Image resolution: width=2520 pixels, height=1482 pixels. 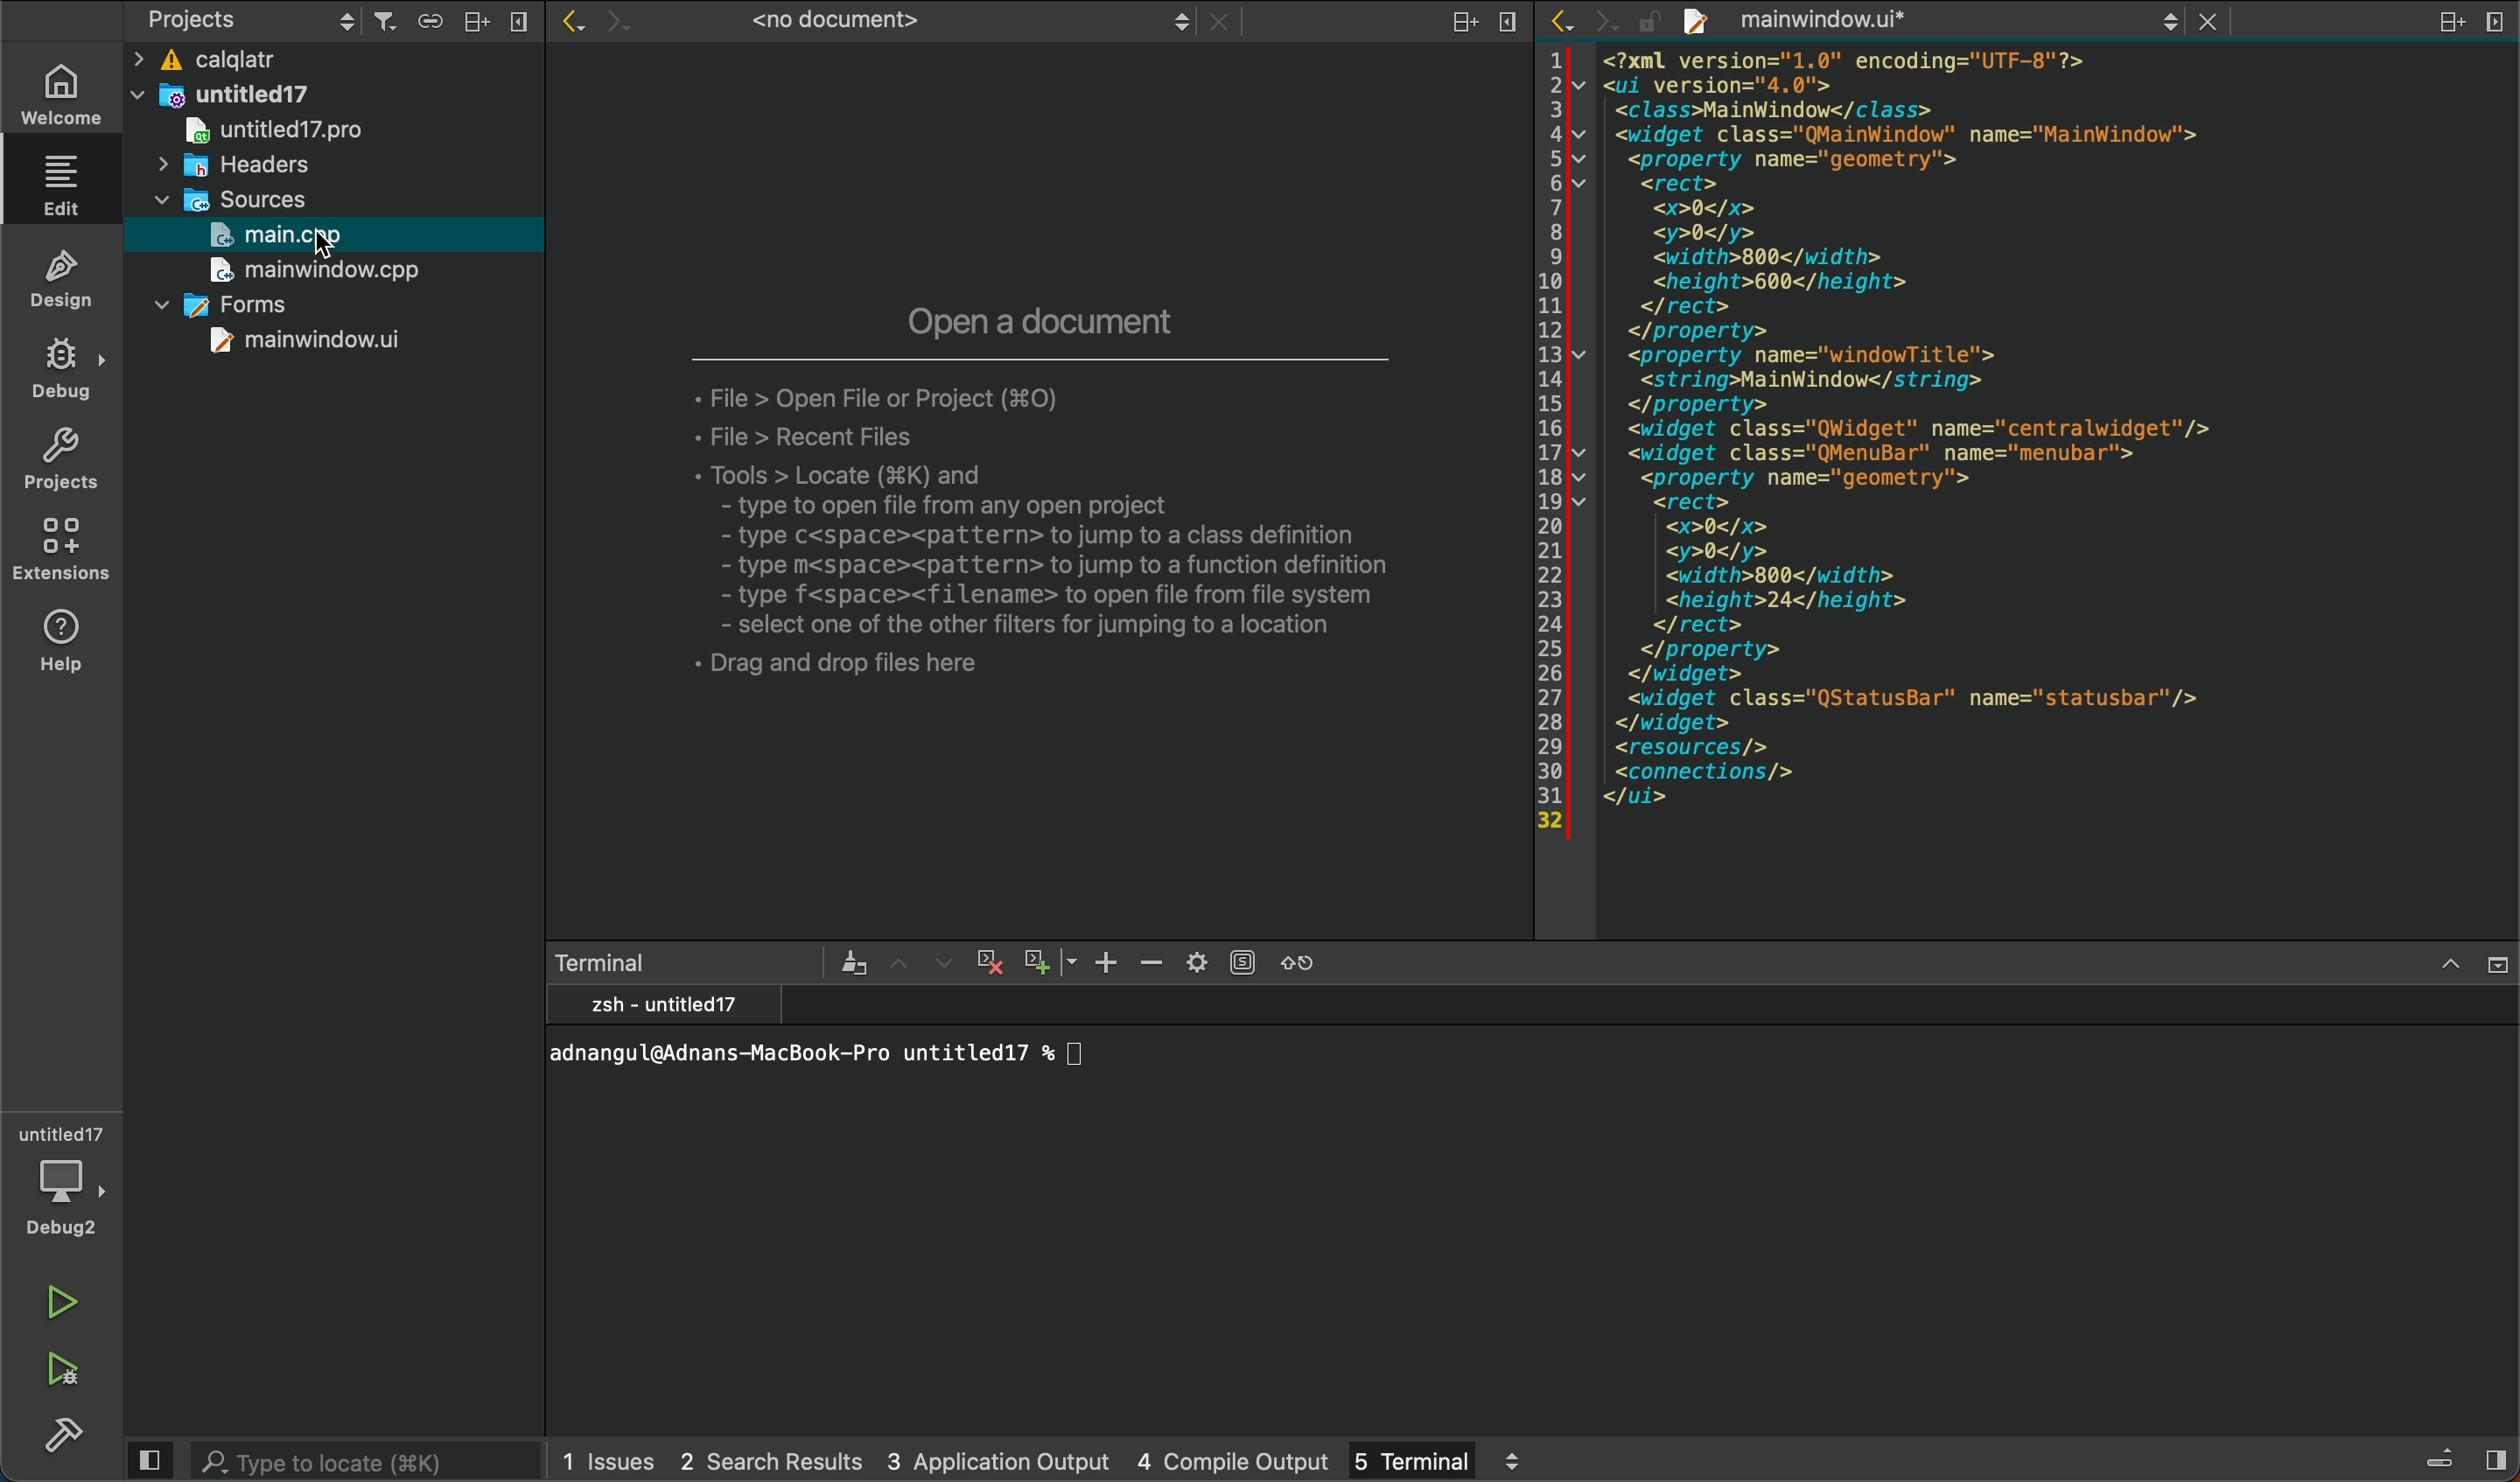 What do you see at coordinates (62, 1177) in the screenshot?
I see `debugger` at bounding box center [62, 1177].